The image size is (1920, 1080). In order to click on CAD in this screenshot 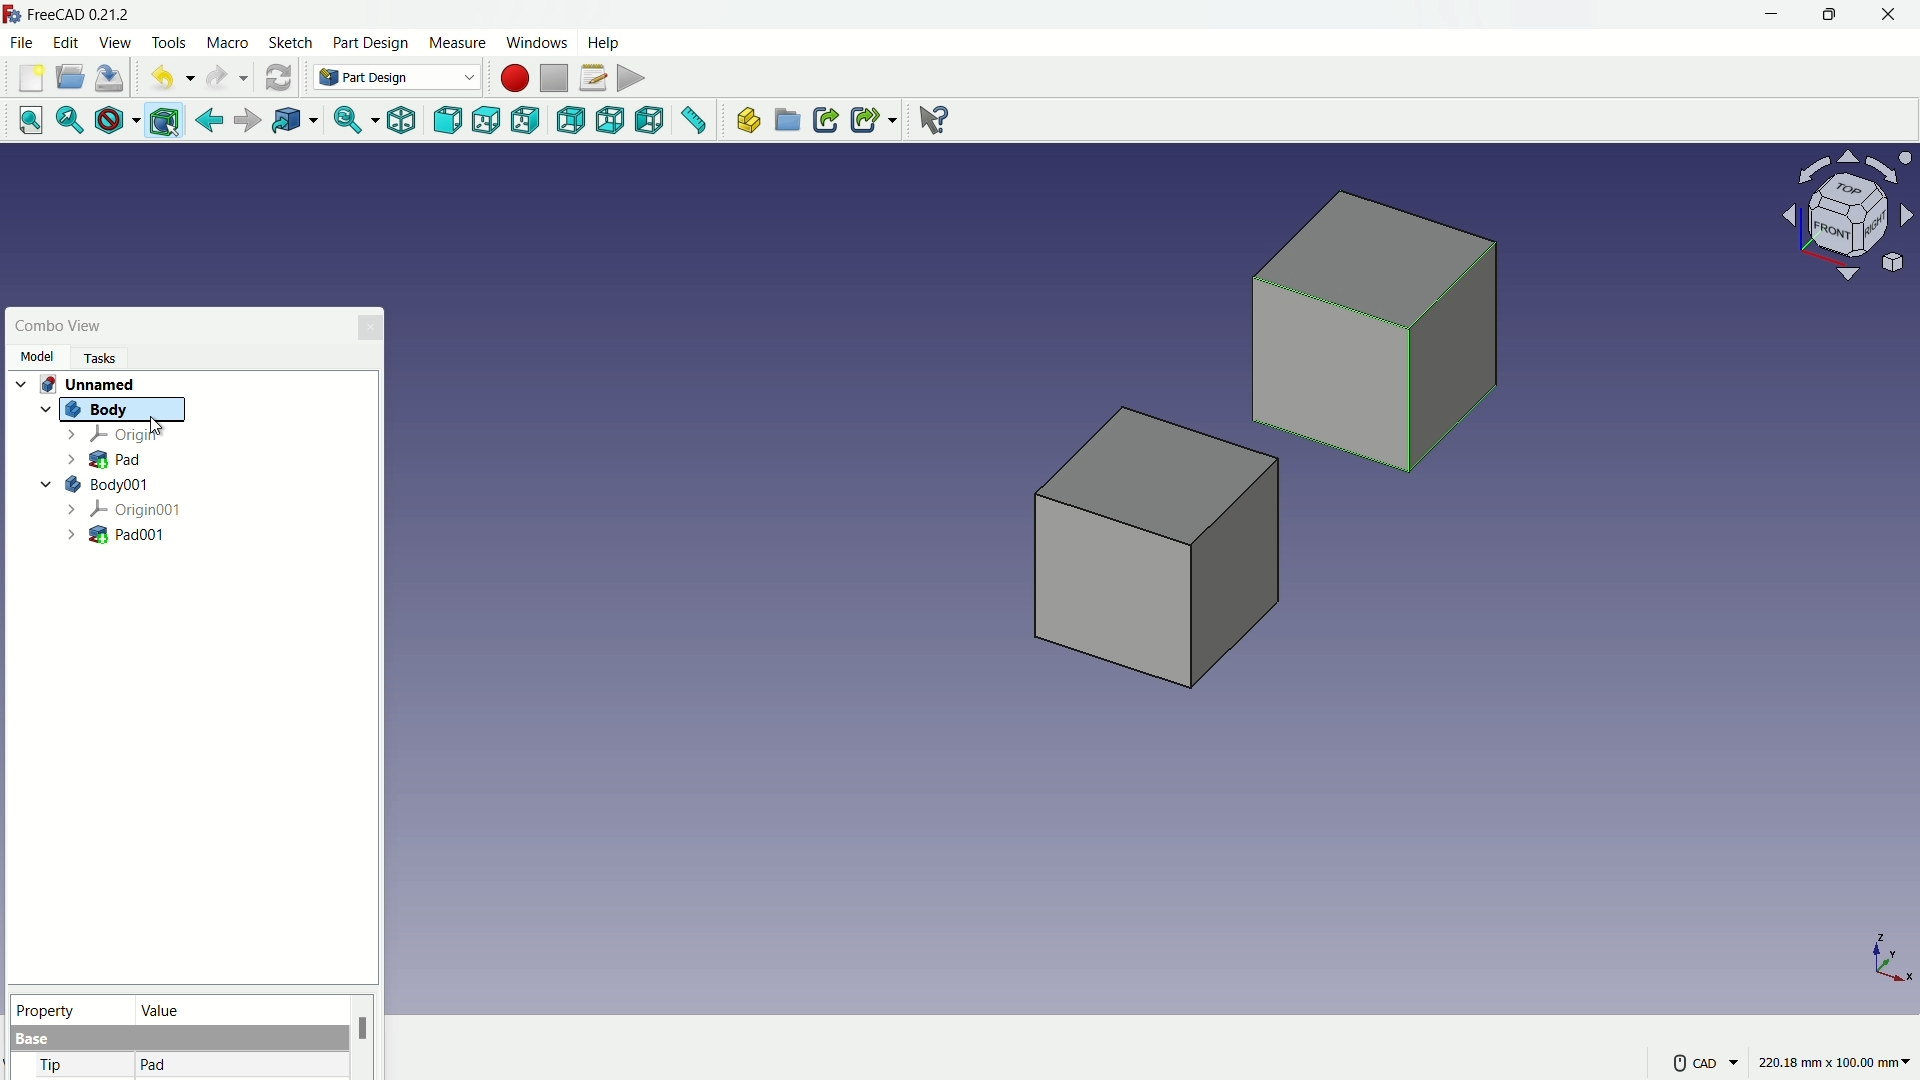, I will do `click(1703, 1061)`.